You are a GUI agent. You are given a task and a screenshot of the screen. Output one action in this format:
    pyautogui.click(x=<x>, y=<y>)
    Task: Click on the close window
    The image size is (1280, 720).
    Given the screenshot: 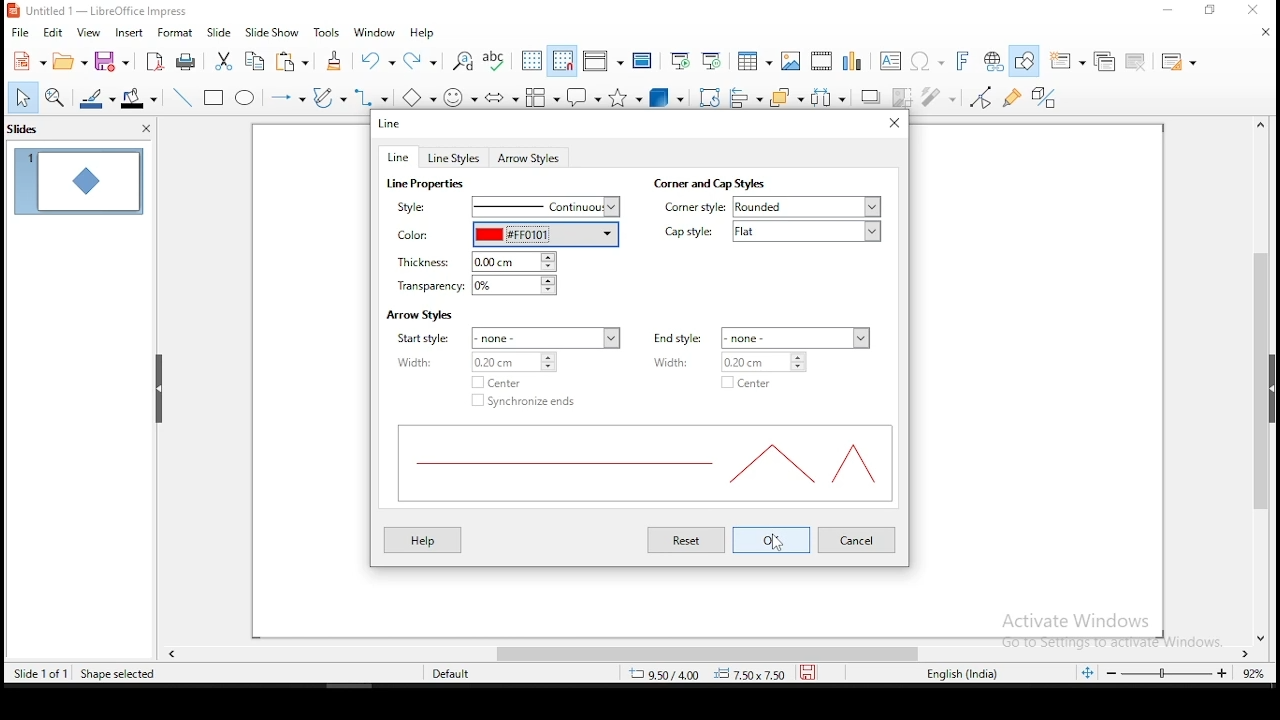 What is the action you would take?
    pyautogui.click(x=1255, y=10)
    